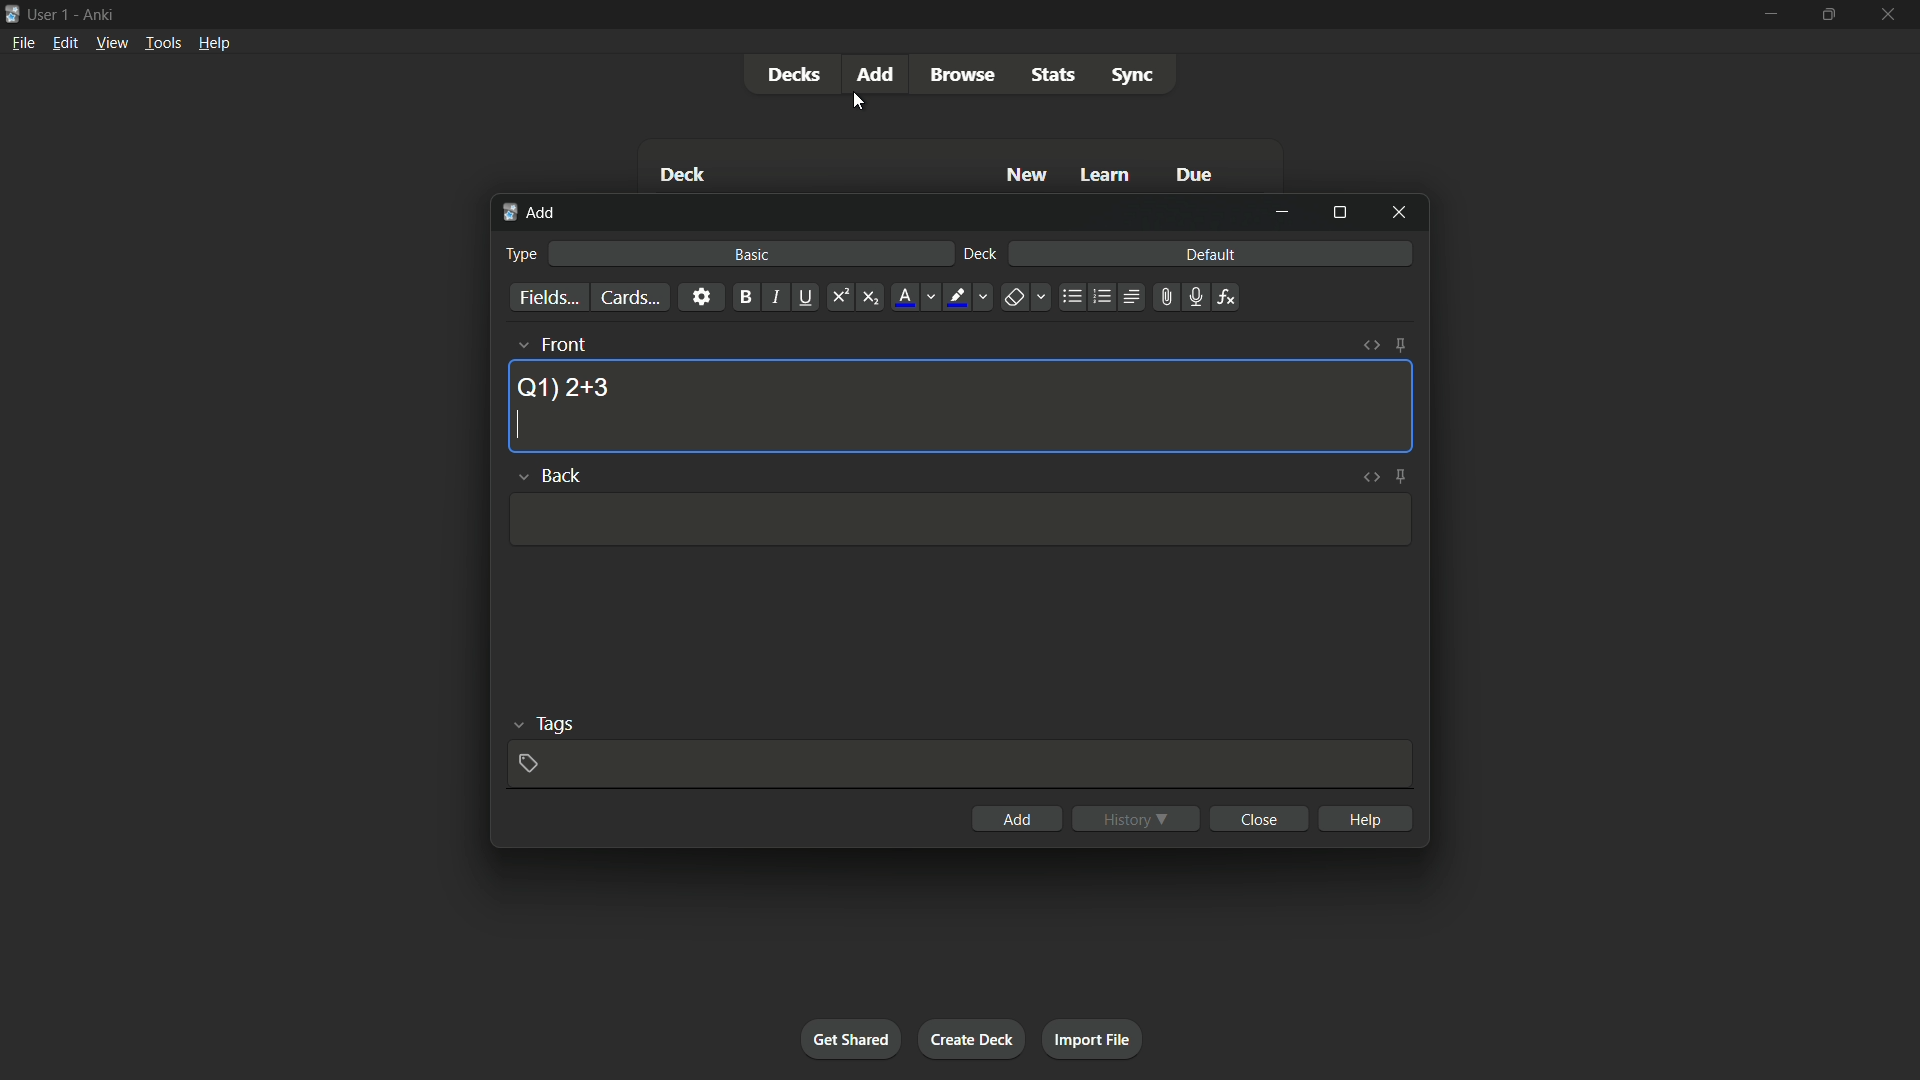 This screenshot has height=1080, width=1920. What do you see at coordinates (701, 296) in the screenshot?
I see `settings` at bounding box center [701, 296].